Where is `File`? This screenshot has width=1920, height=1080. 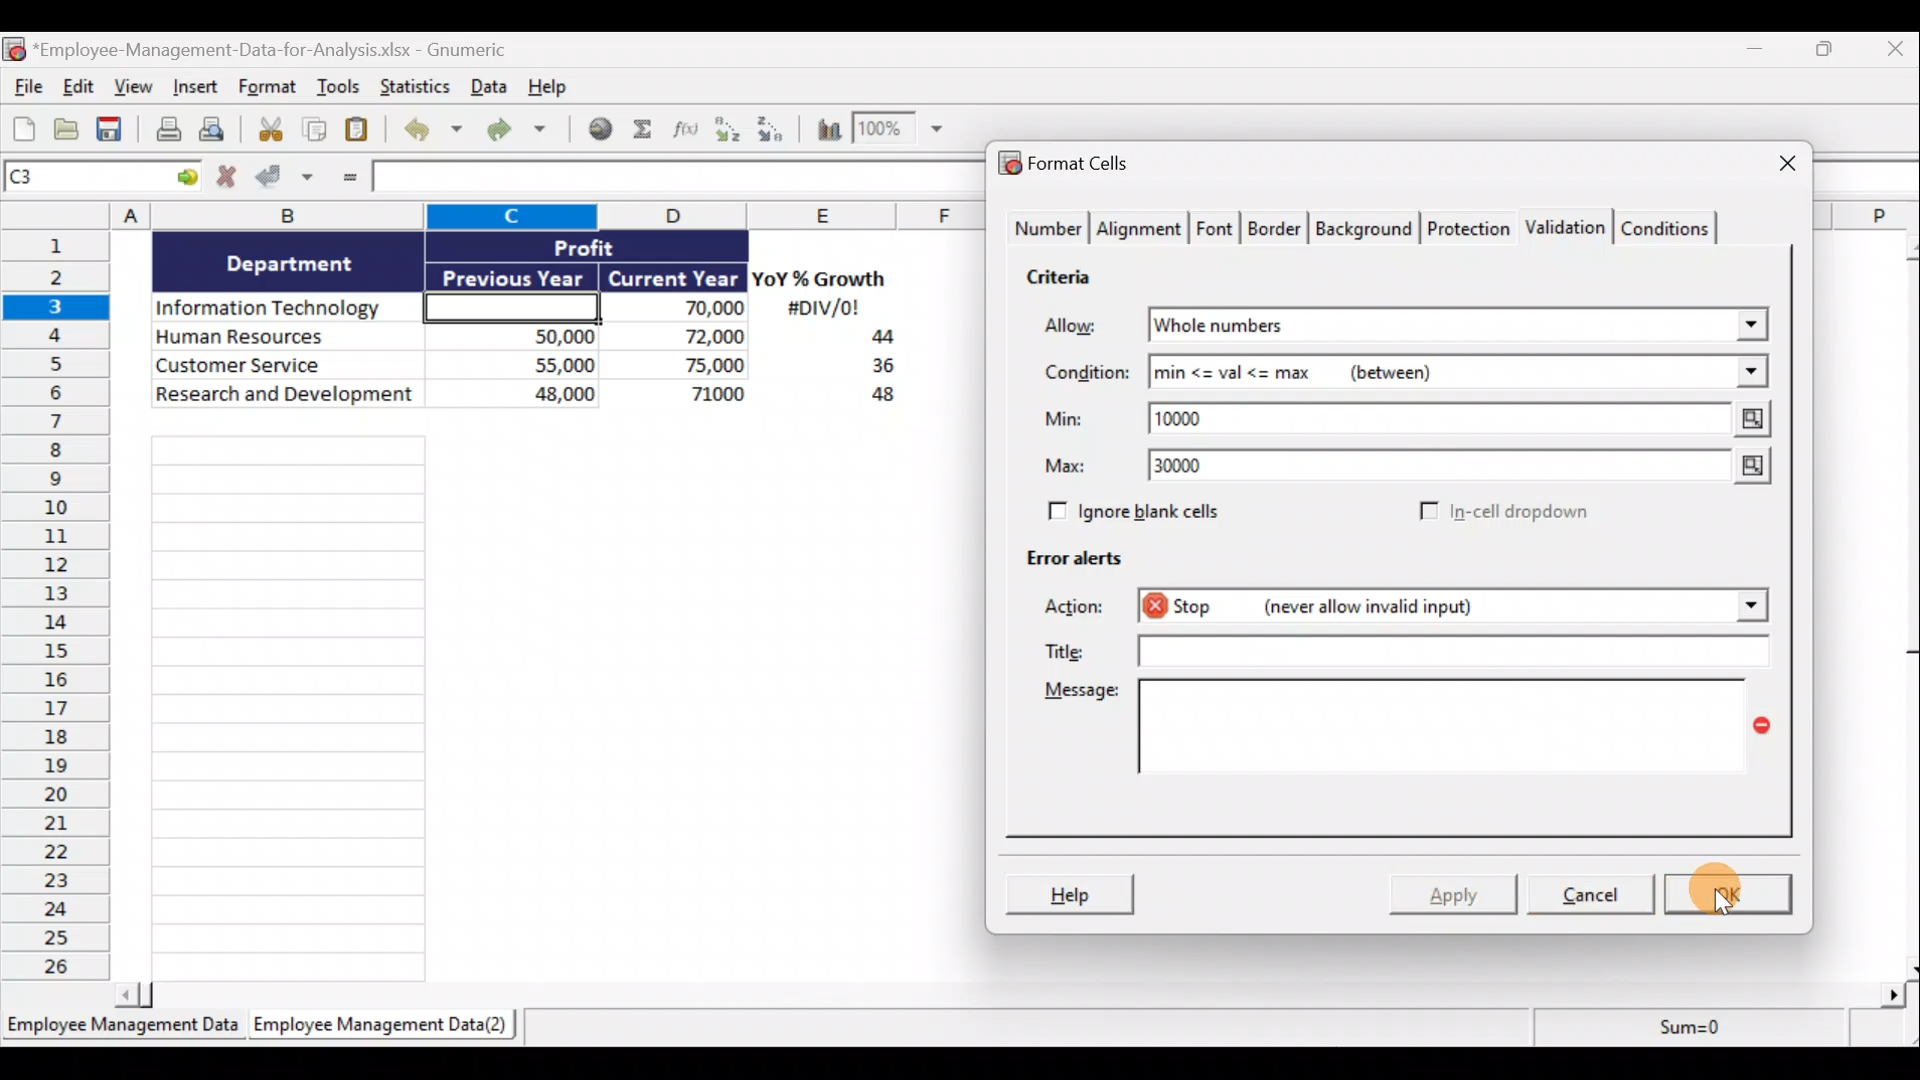
File is located at coordinates (24, 89).